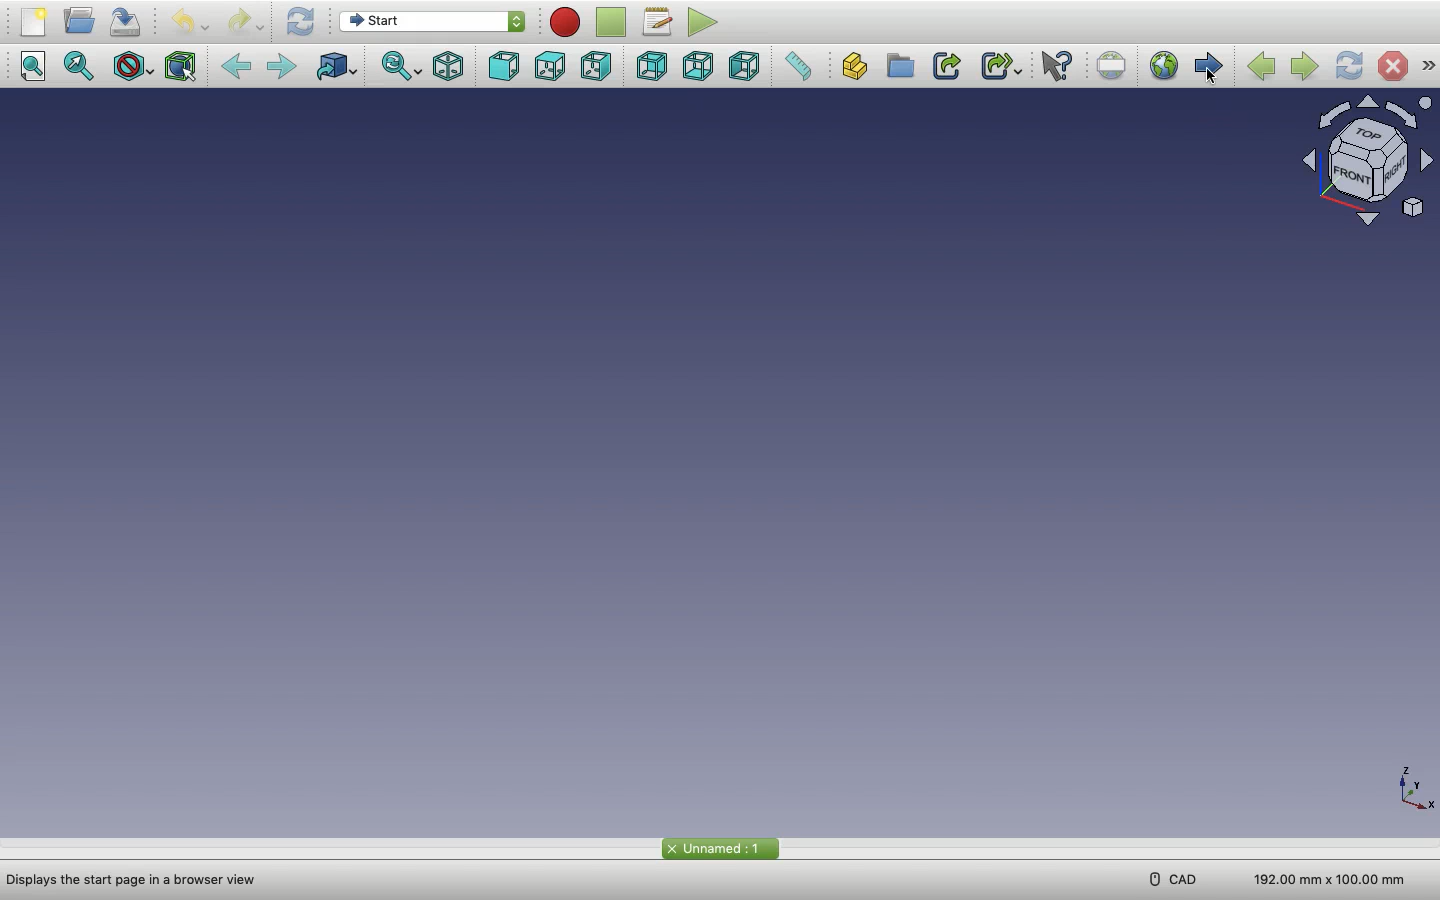  What do you see at coordinates (1112, 67) in the screenshot?
I see `Set URL` at bounding box center [1112, 67].